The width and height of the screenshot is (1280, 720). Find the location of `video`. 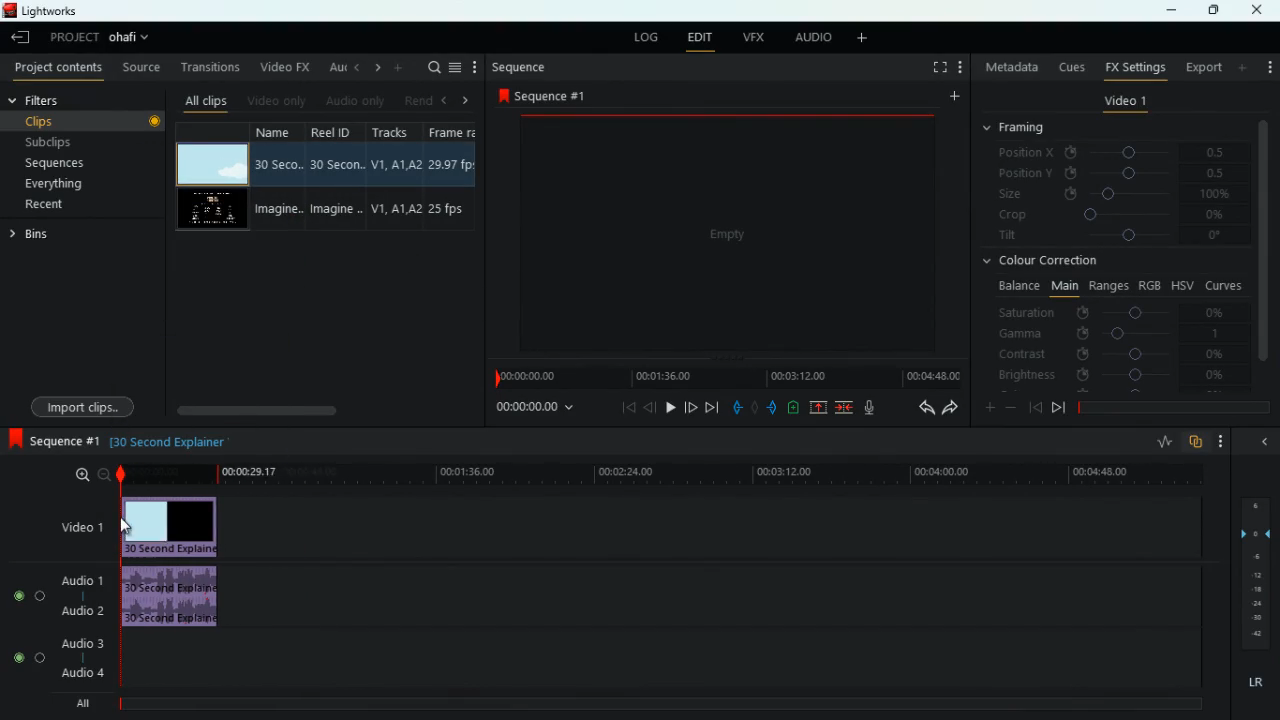

video is located at coordinates (174, 527).